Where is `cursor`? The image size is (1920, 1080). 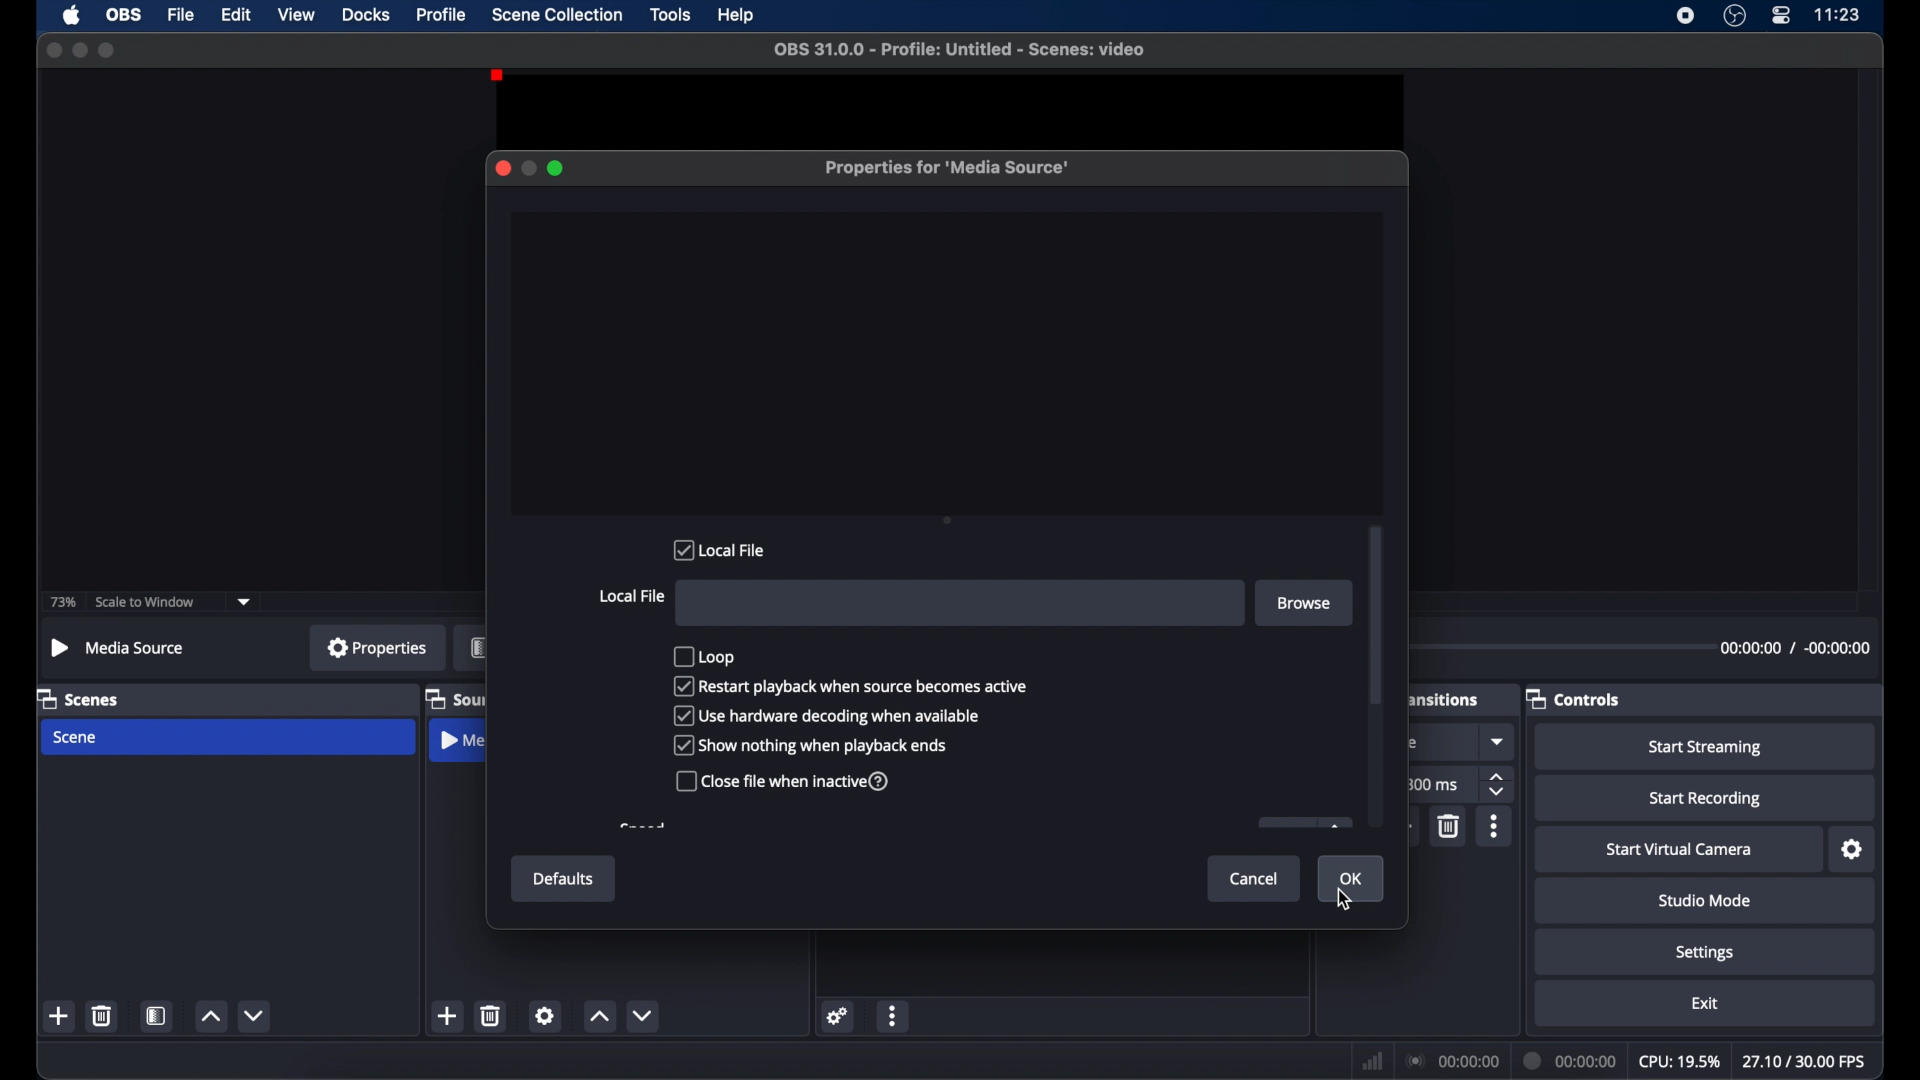 cursor is located at coordinates (1346, 900).